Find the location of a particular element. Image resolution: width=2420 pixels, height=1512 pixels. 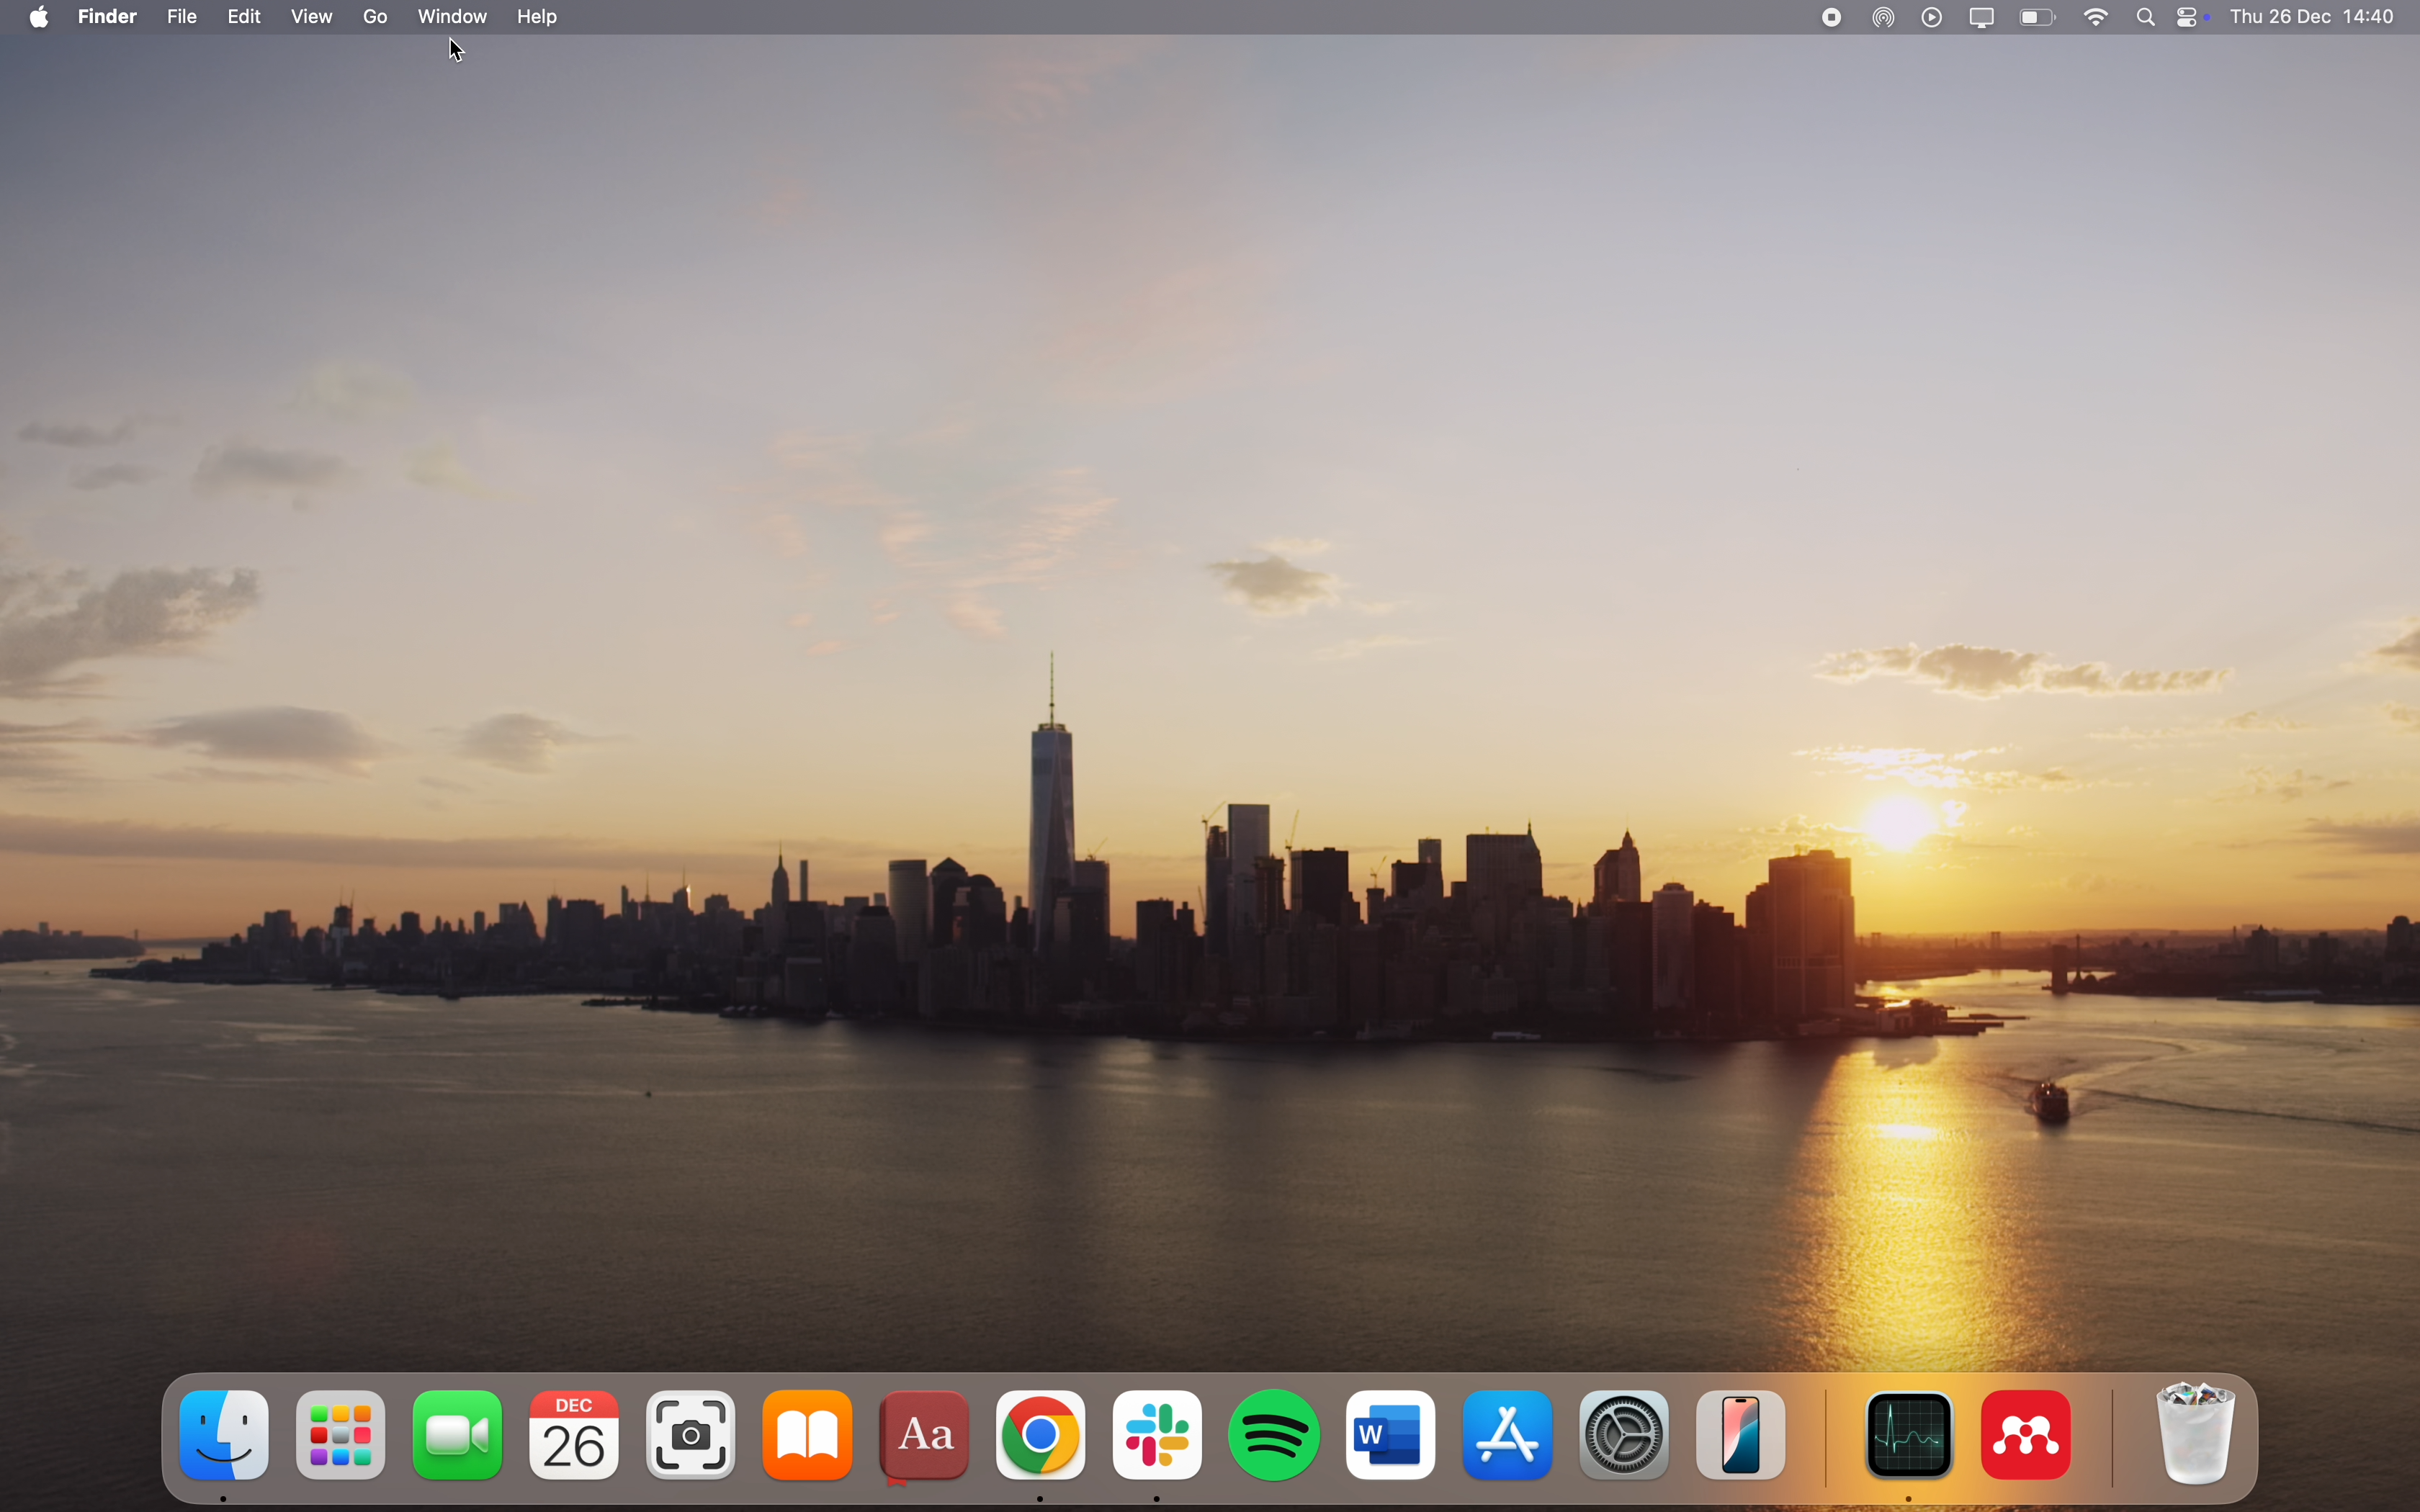

file is located at coordinates (185, 14).